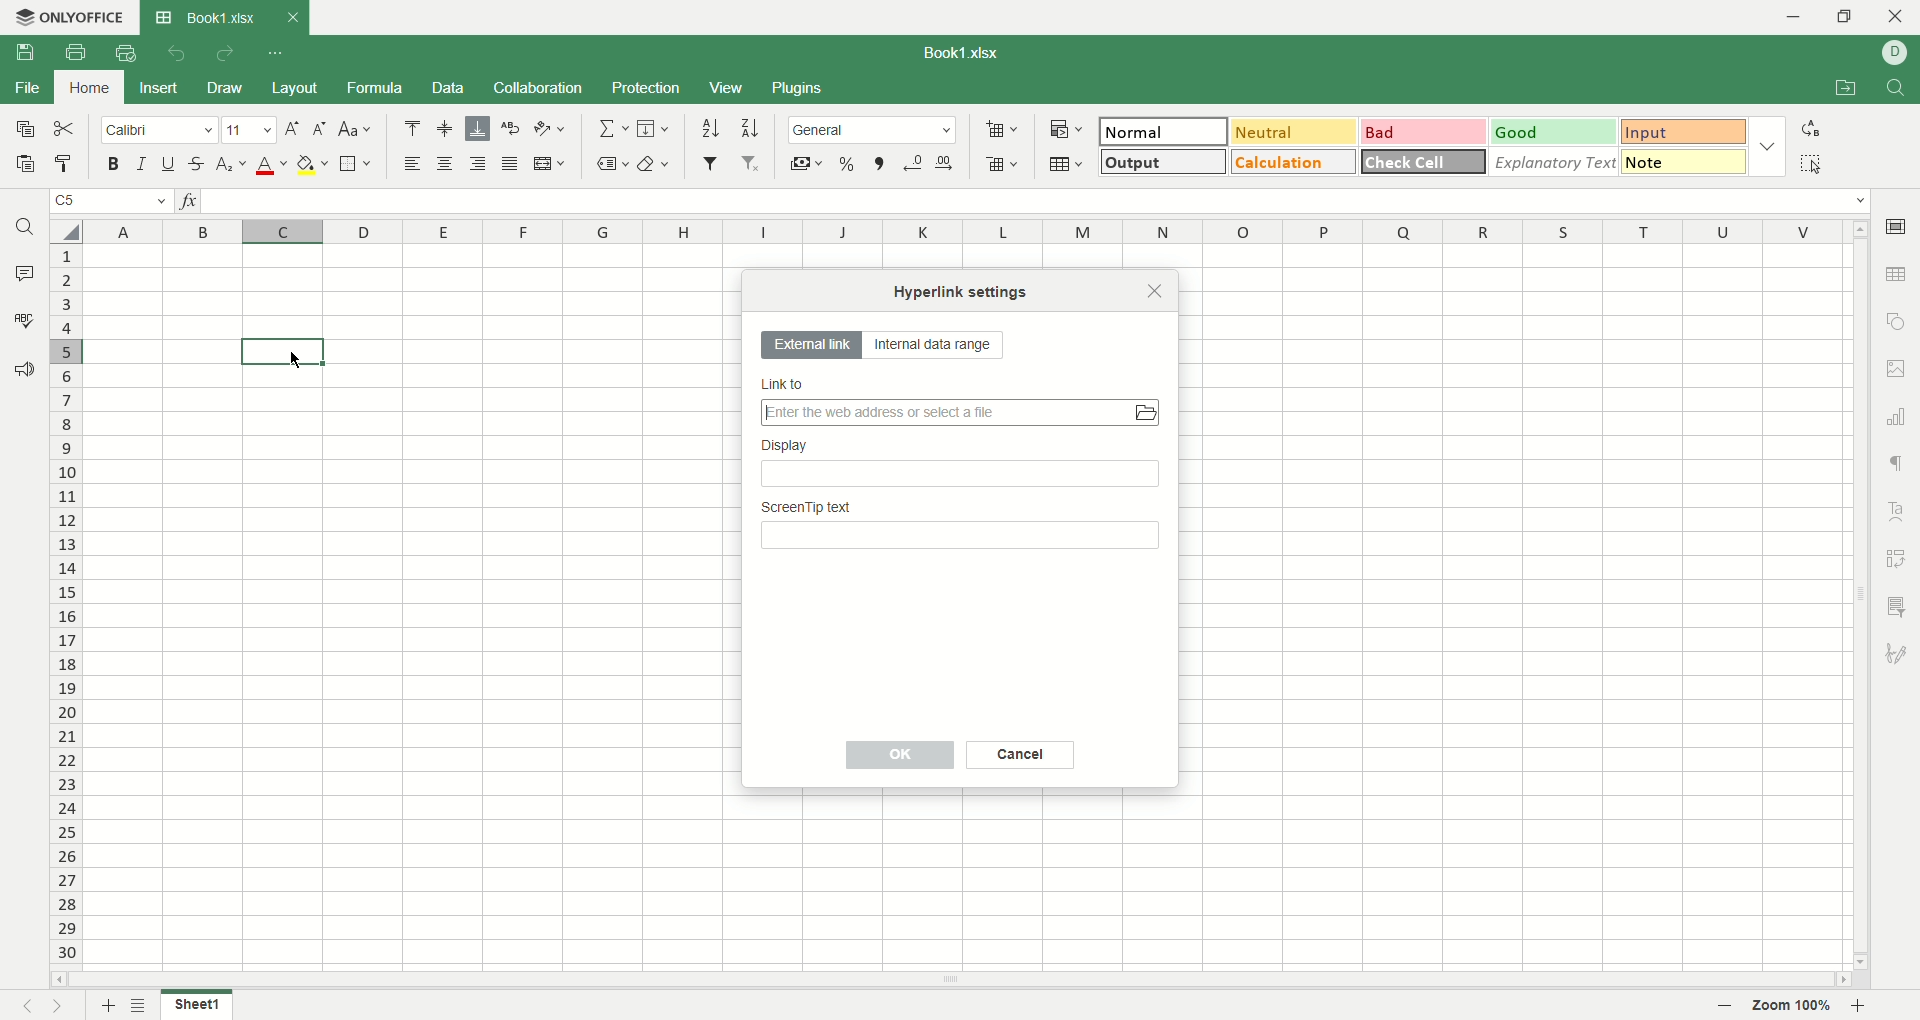 The width and height of the screenshot is (1920, 1020). What do you see at coordinates (710, 128) in the screenshot?
I see `sort ascending` at bounding box center [710, 128].